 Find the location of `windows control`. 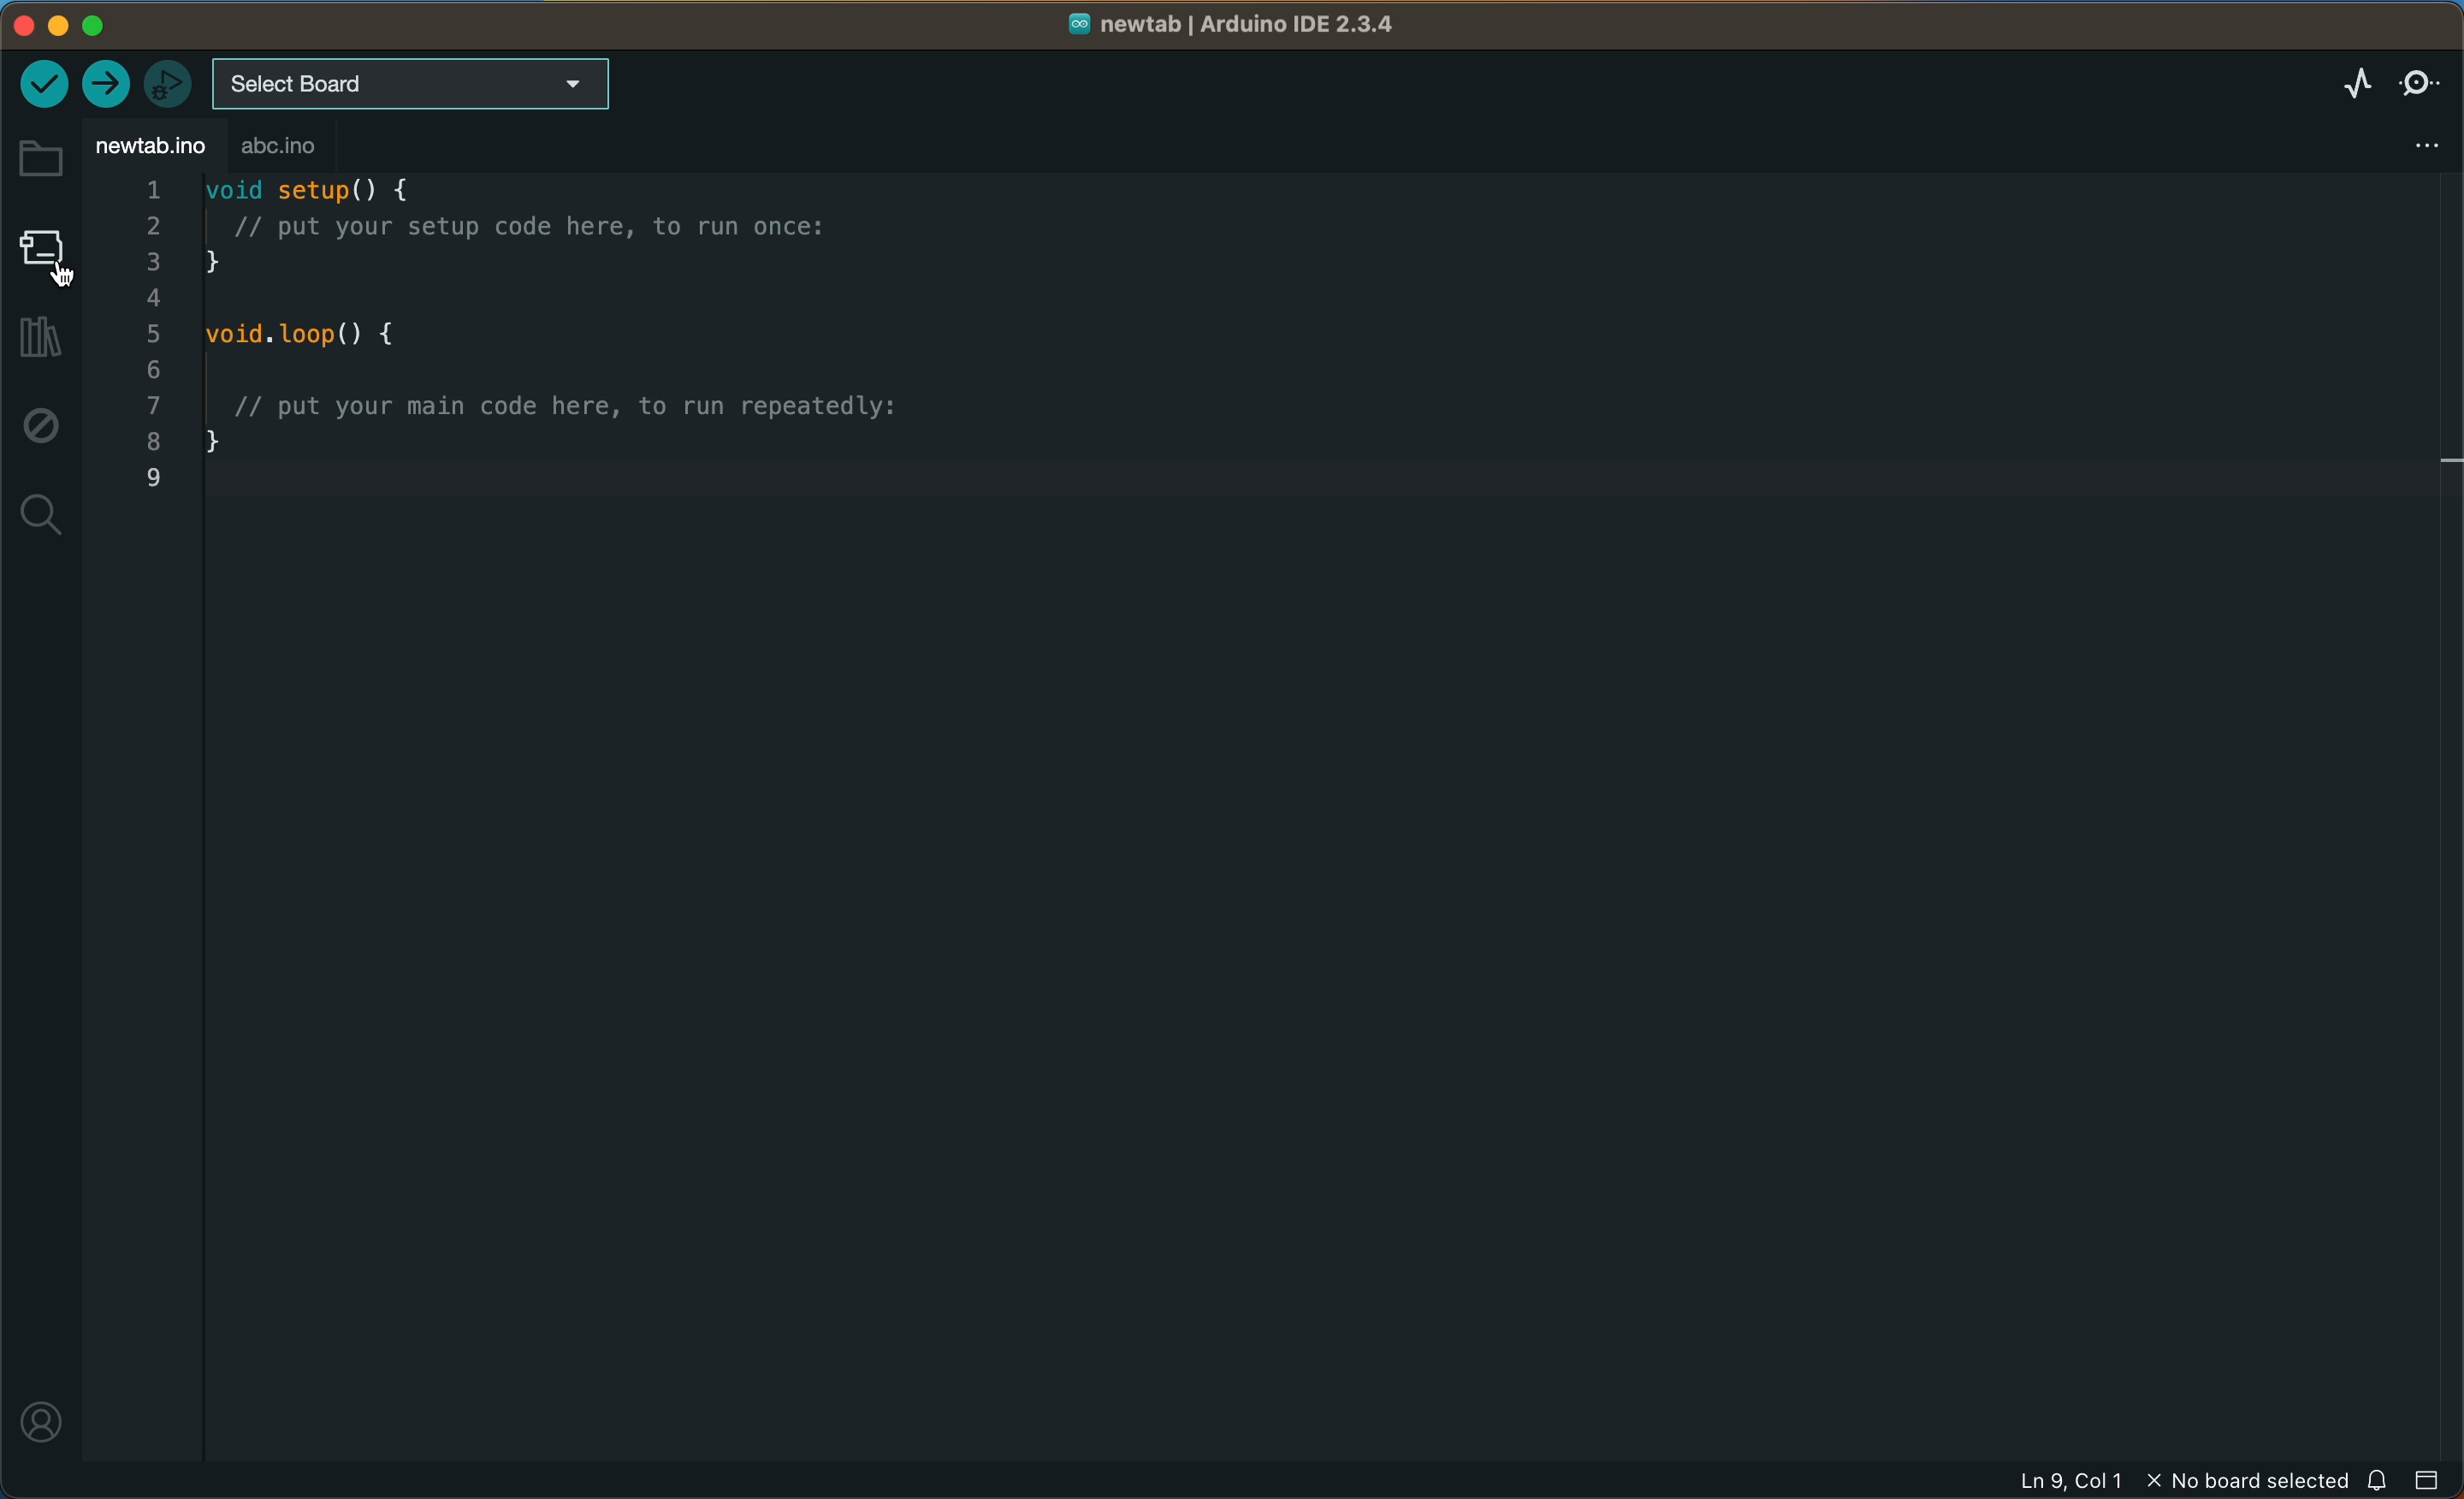

windows control is located at coordinates (91, 26).